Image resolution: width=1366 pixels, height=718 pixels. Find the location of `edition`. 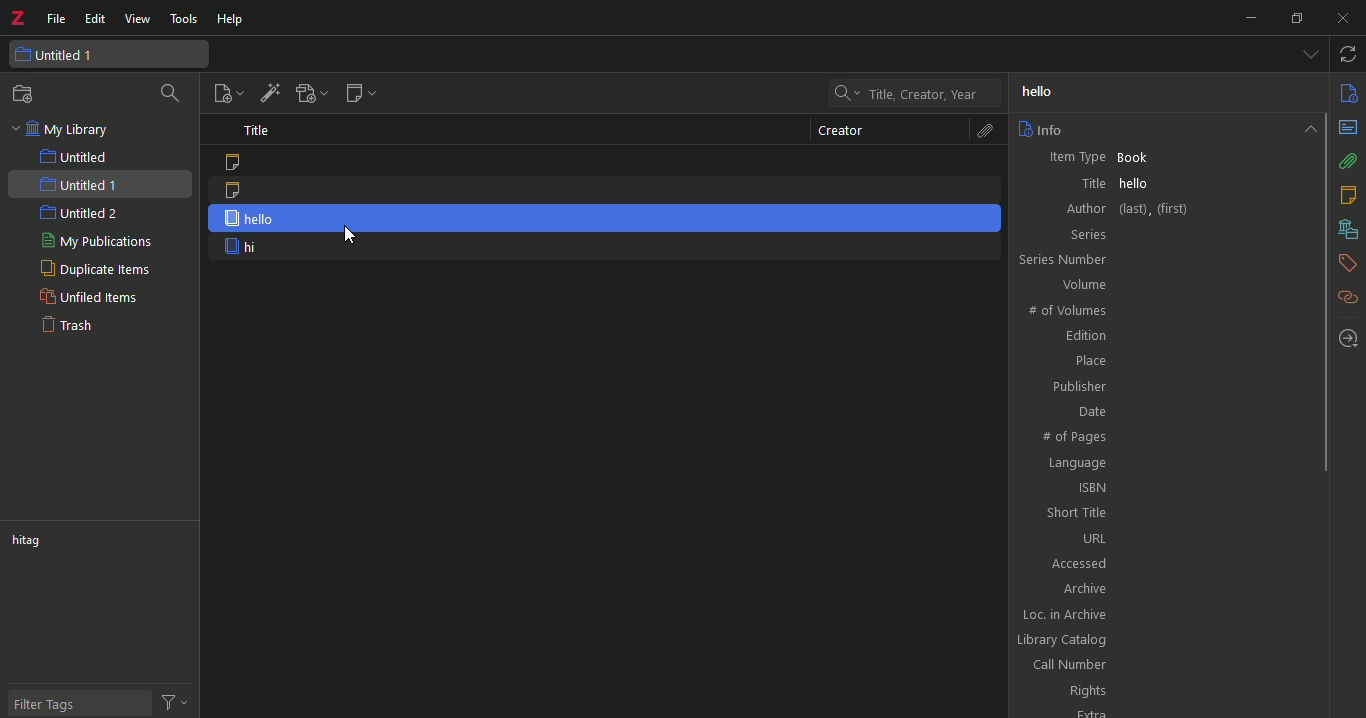

edition is located at coordinates (1090, 336).